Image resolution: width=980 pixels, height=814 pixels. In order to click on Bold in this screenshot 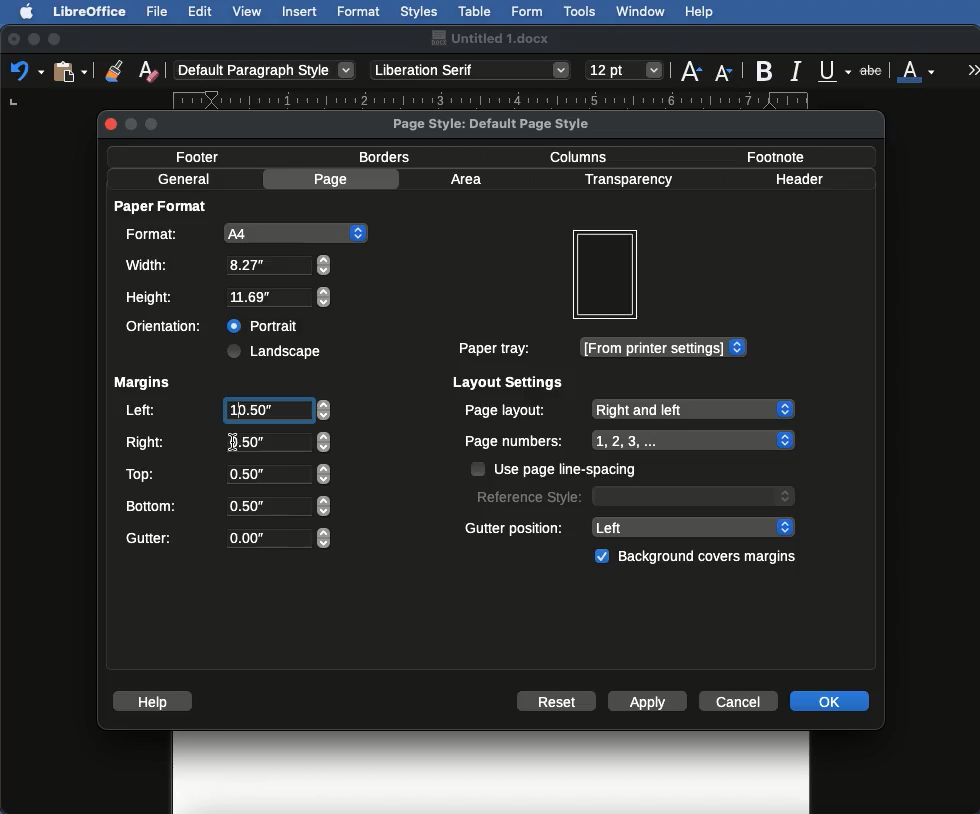, I will do `click(766, 71)`.